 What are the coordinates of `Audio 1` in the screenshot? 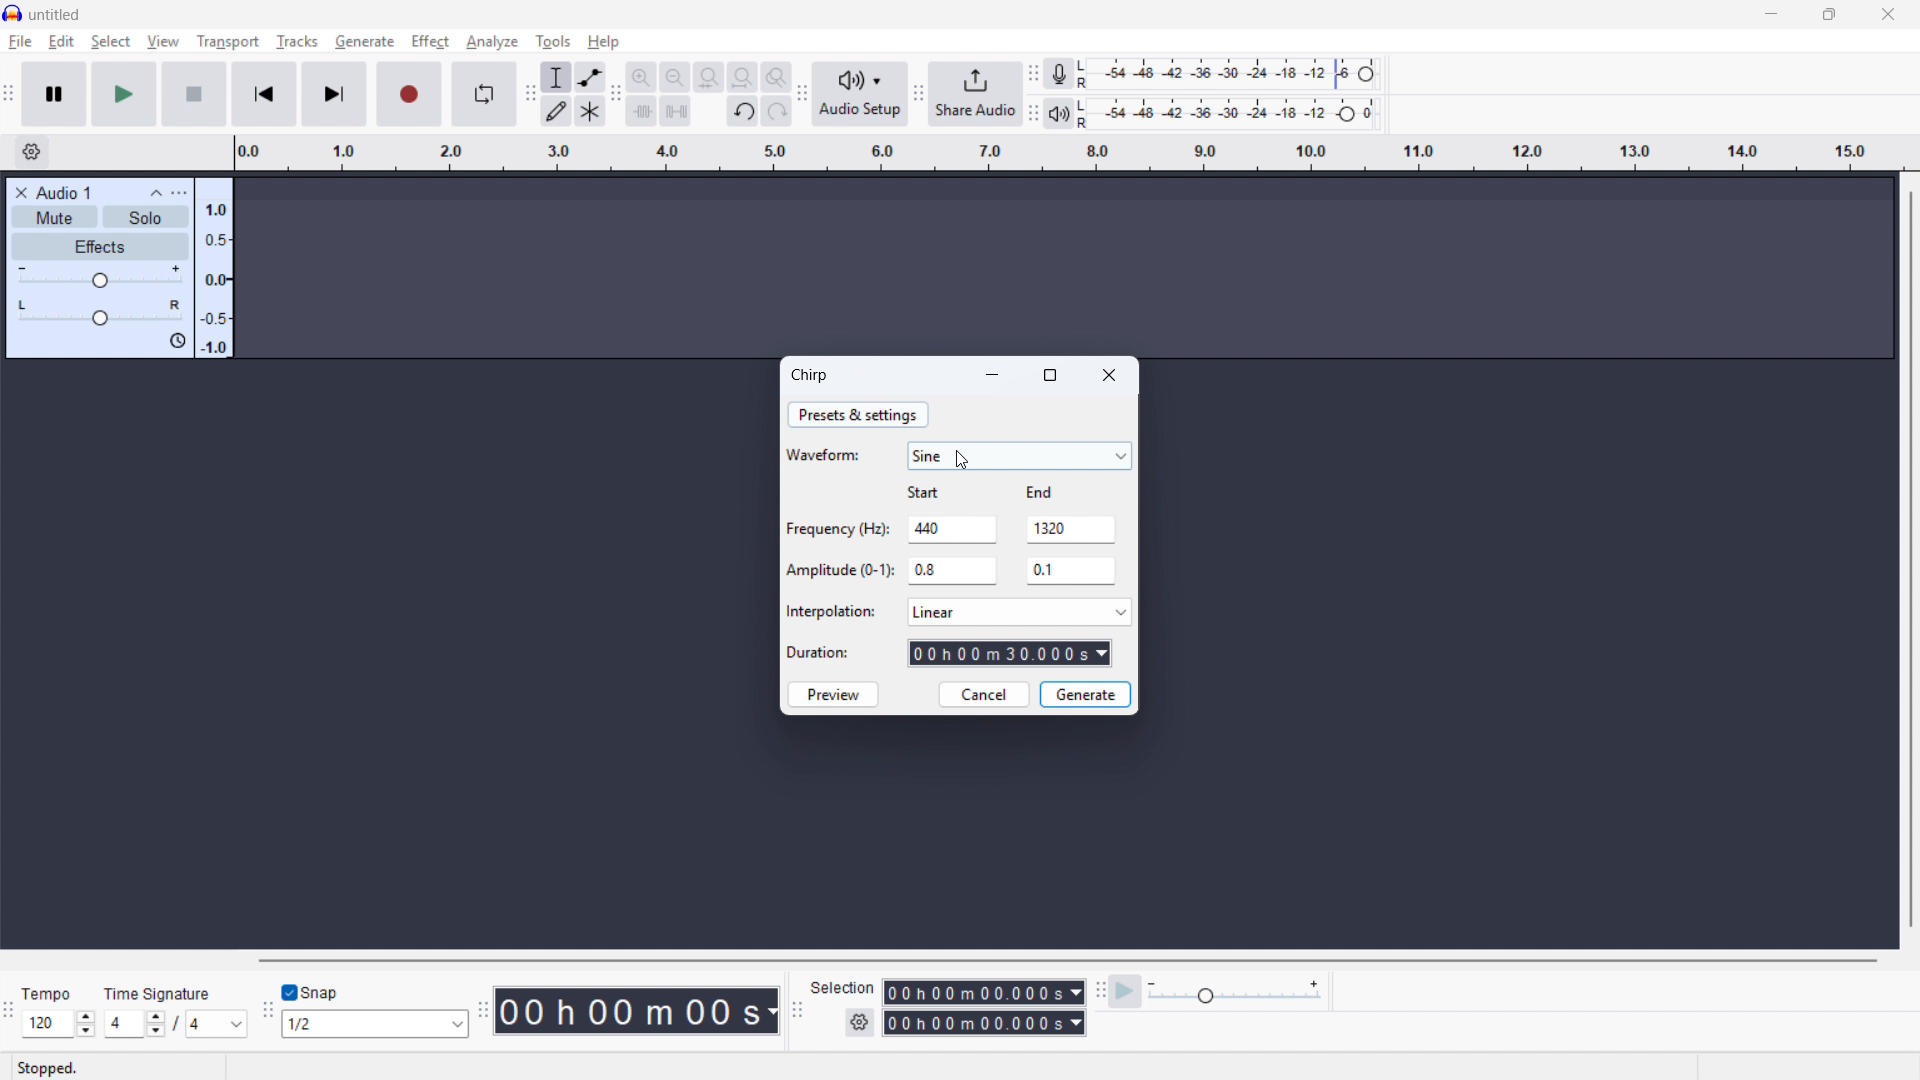 It's located at (64, 192).